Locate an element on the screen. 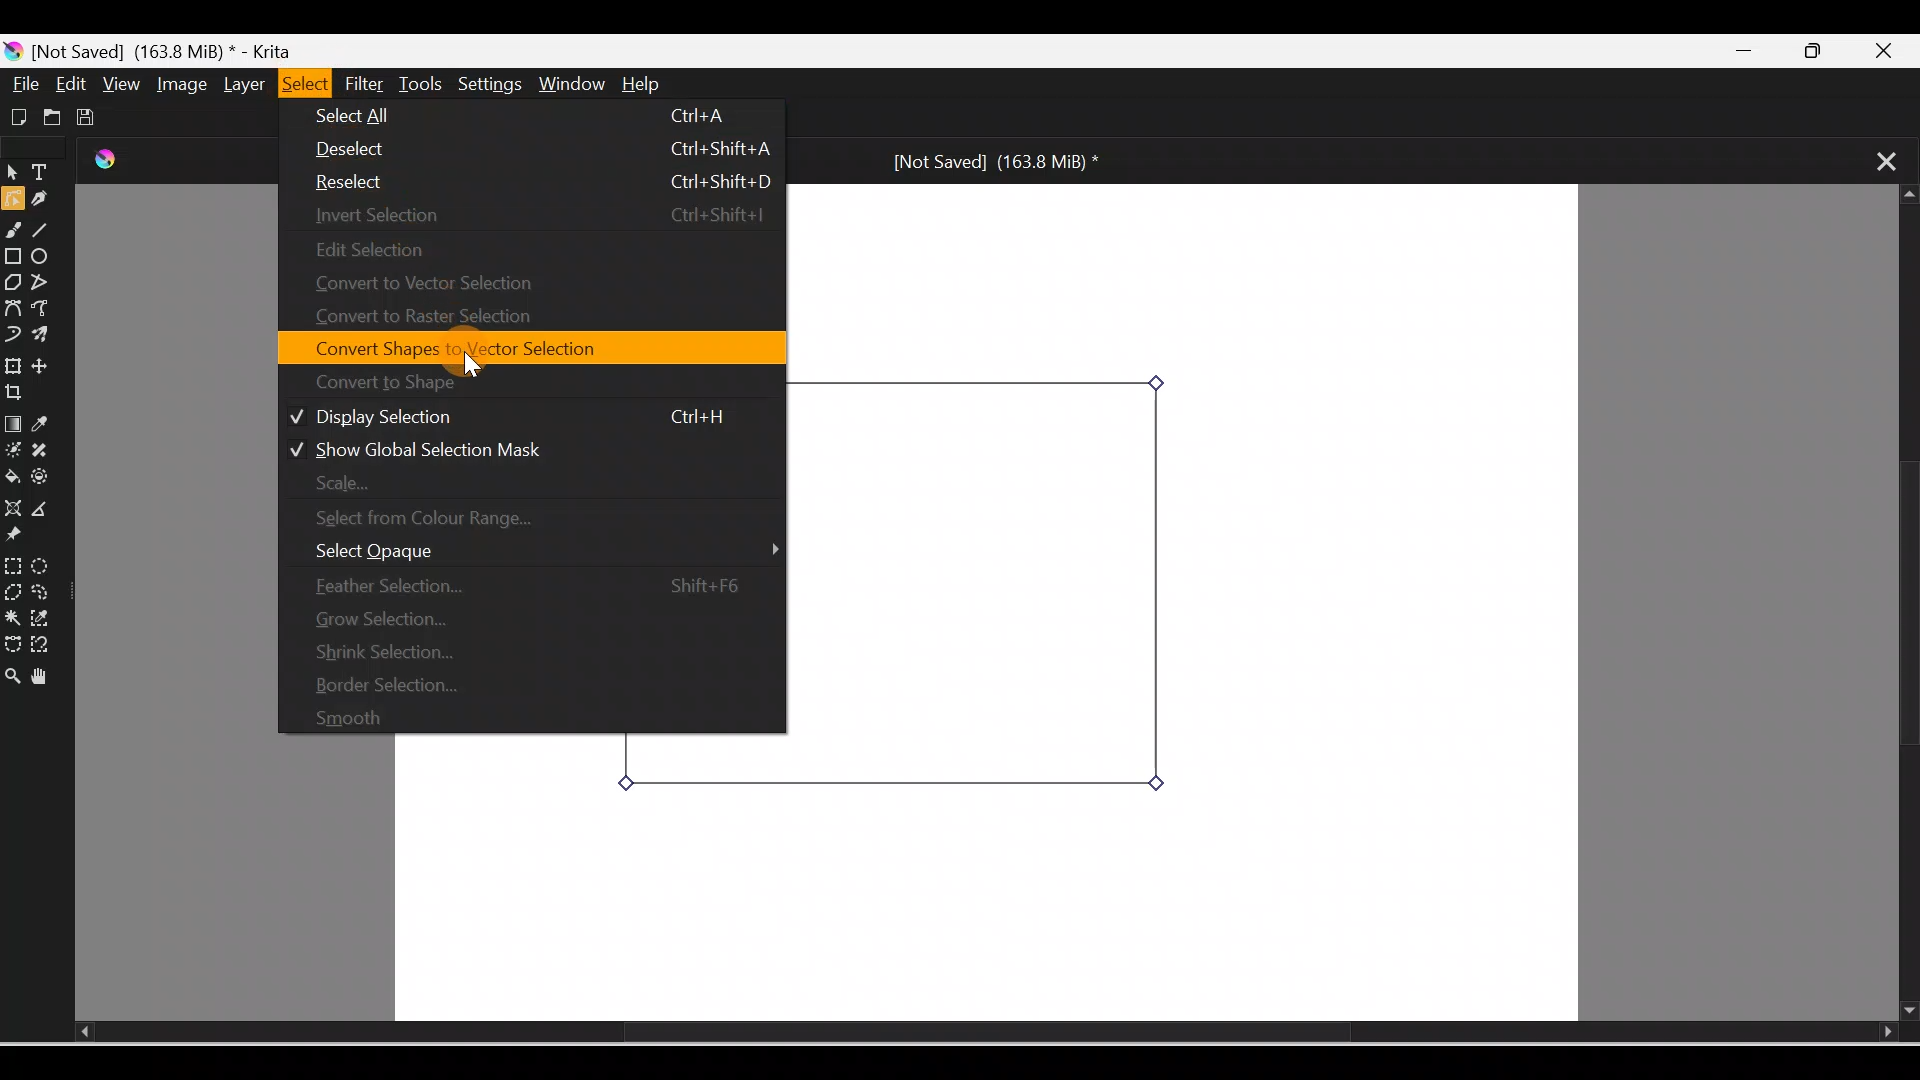 The image size is (1920, 1080). Transform a layer/selection is located at coordinates (13, 363).